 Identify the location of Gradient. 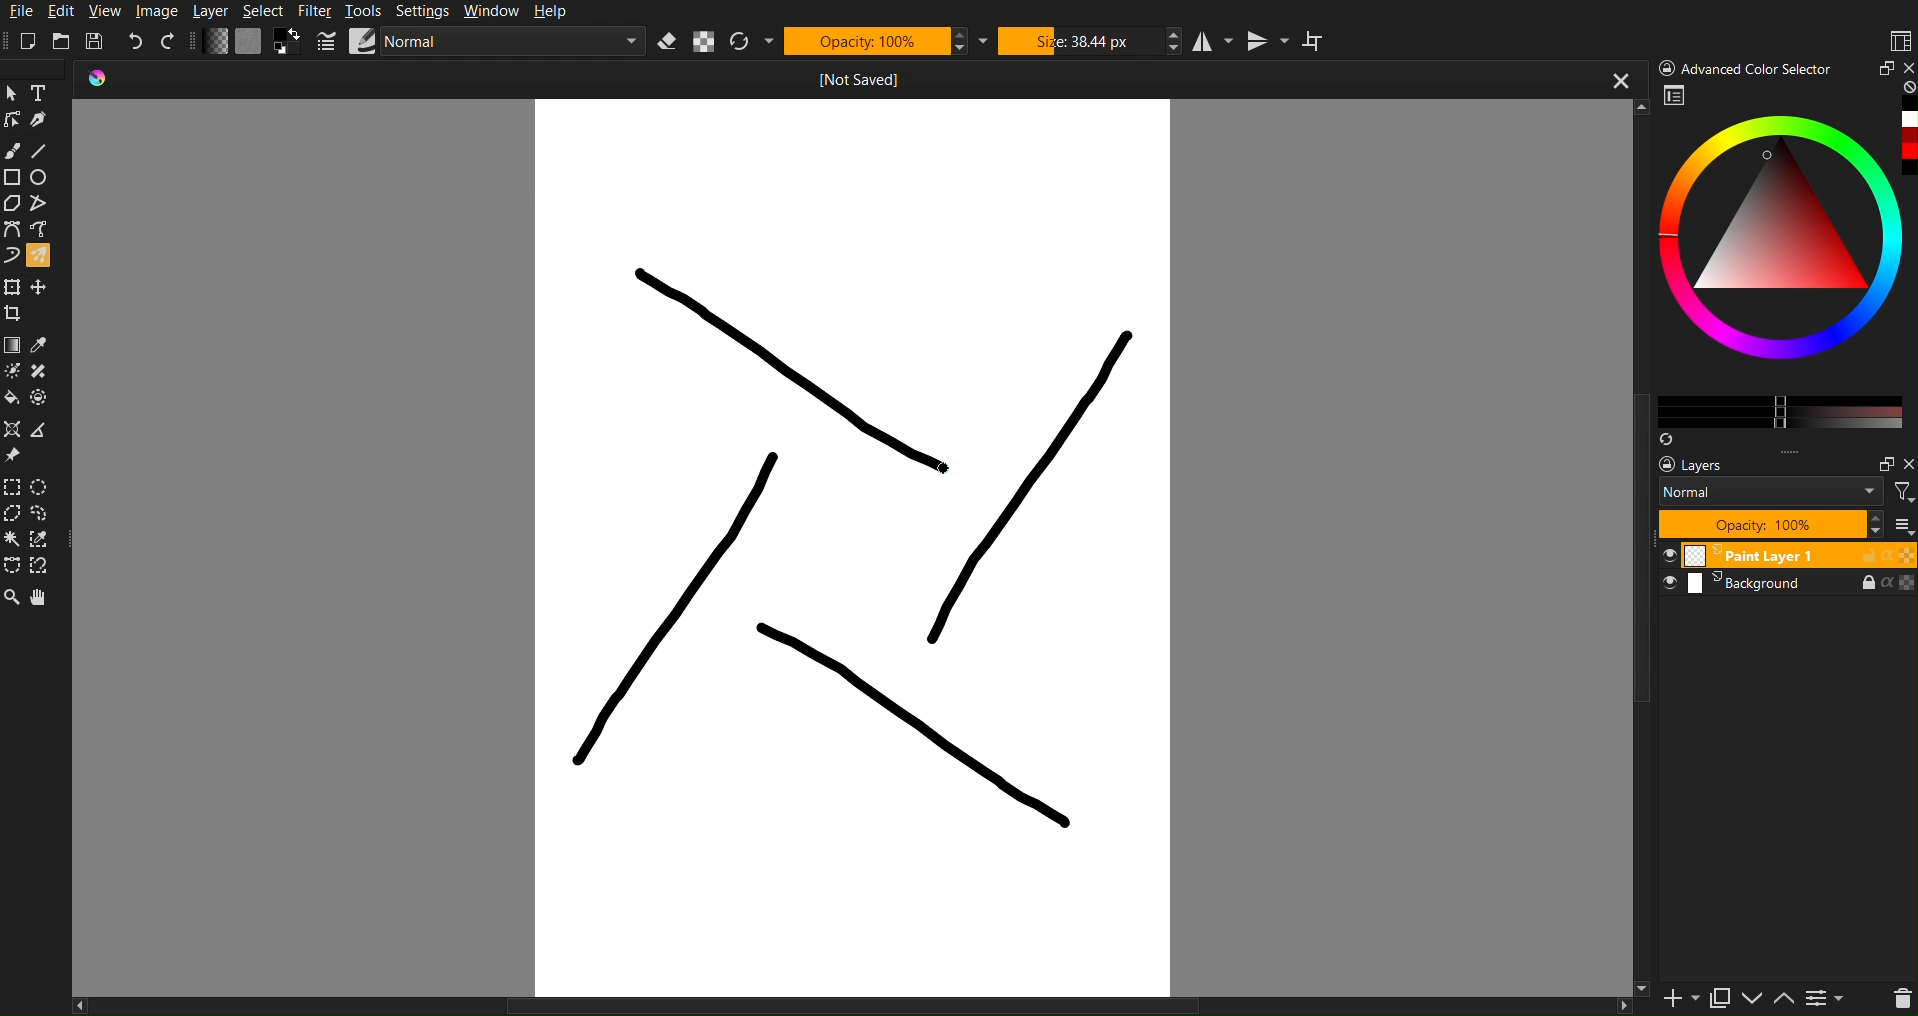
(13, 343).